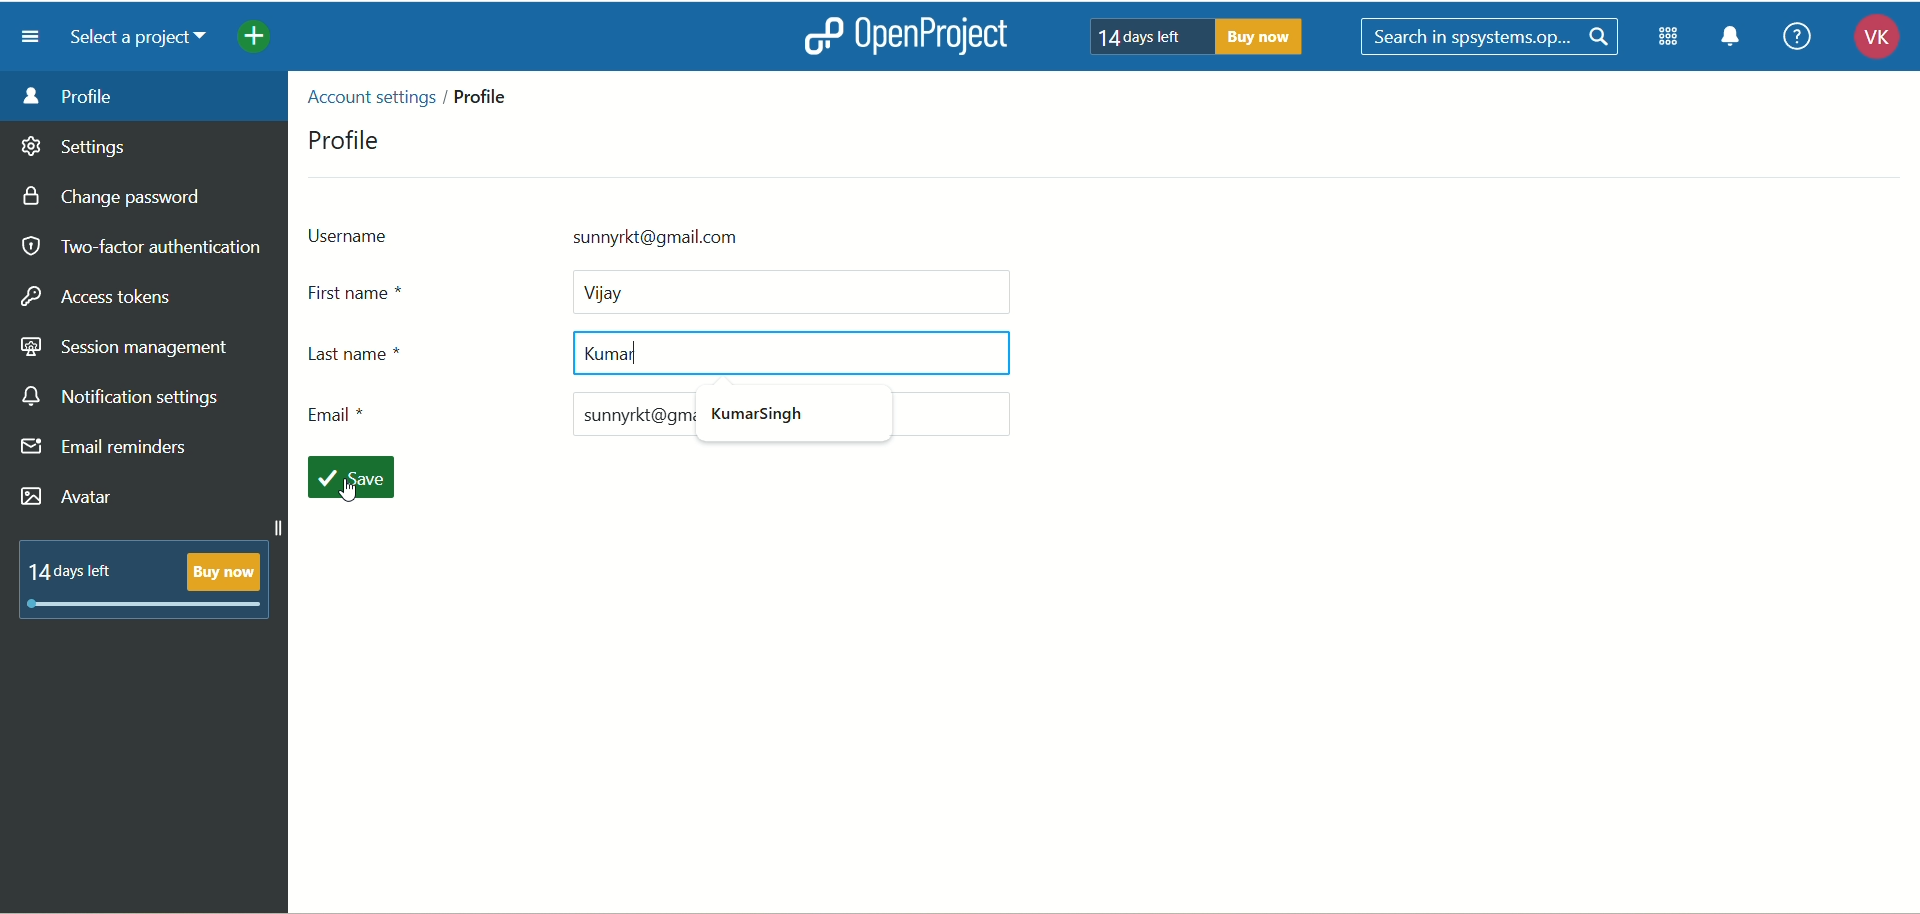  What do you see at coordinates (943, 38) in the screenshot?
I see `openproject` at bounding box center [943, 38].